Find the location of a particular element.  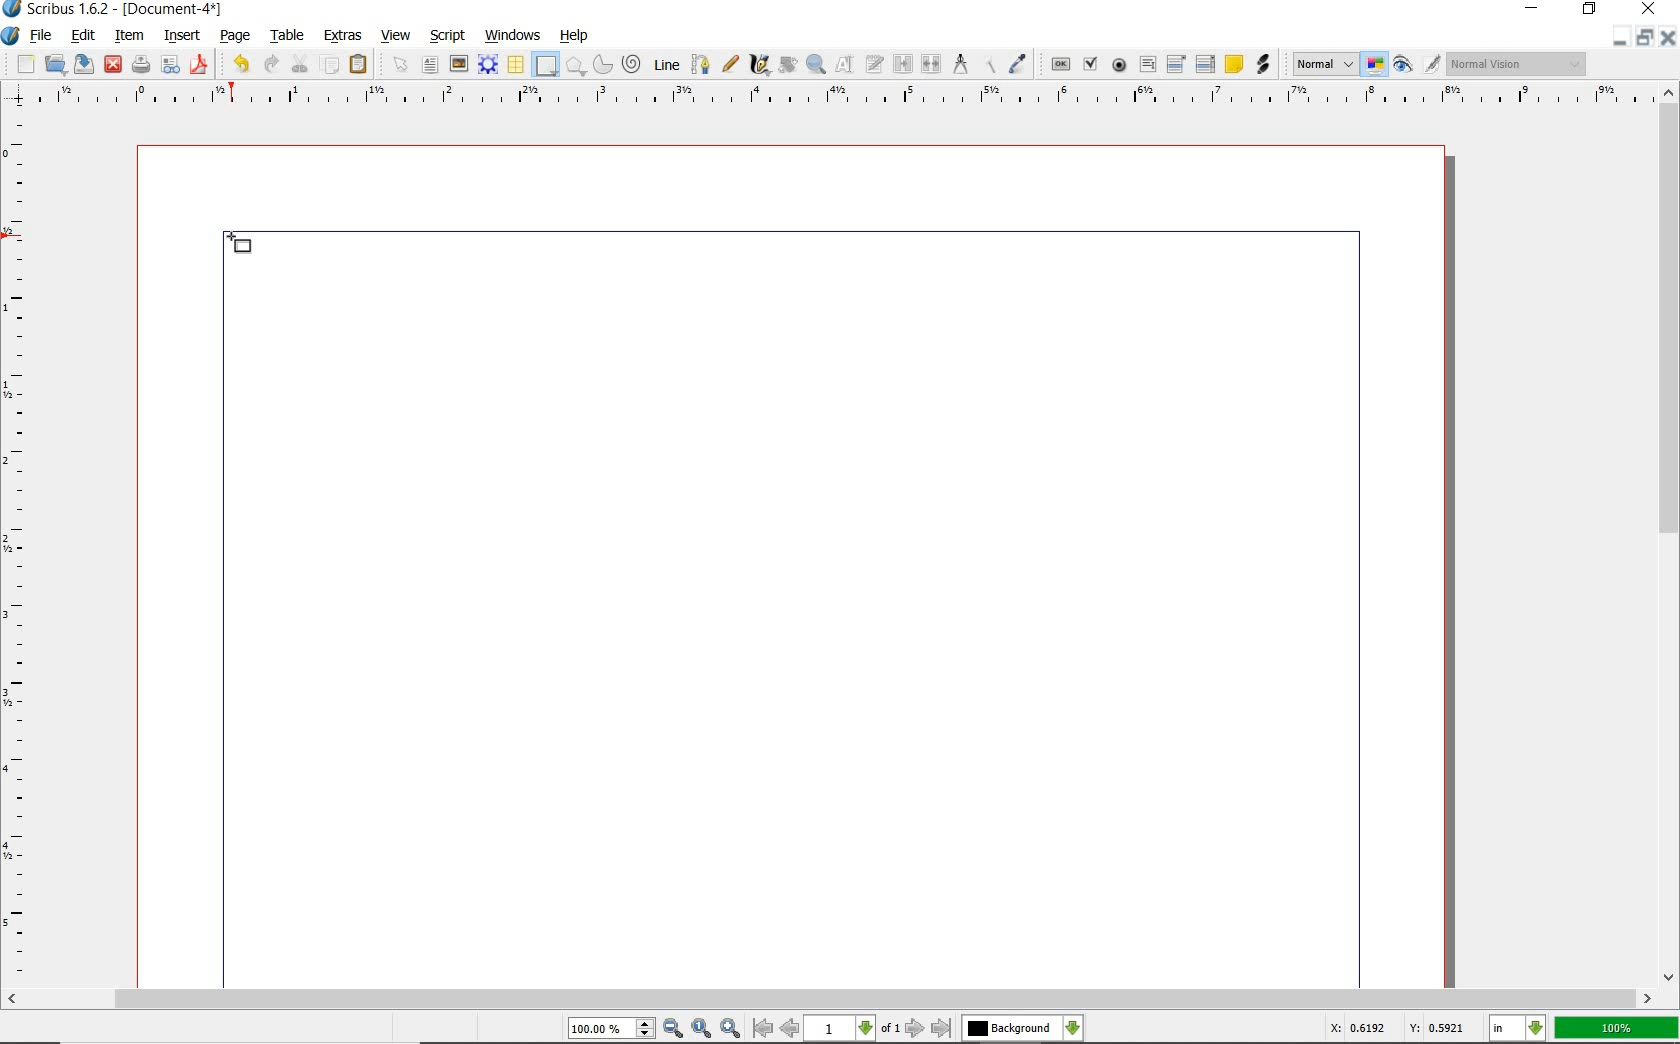

Background is located at coordinates (1023, 1029).